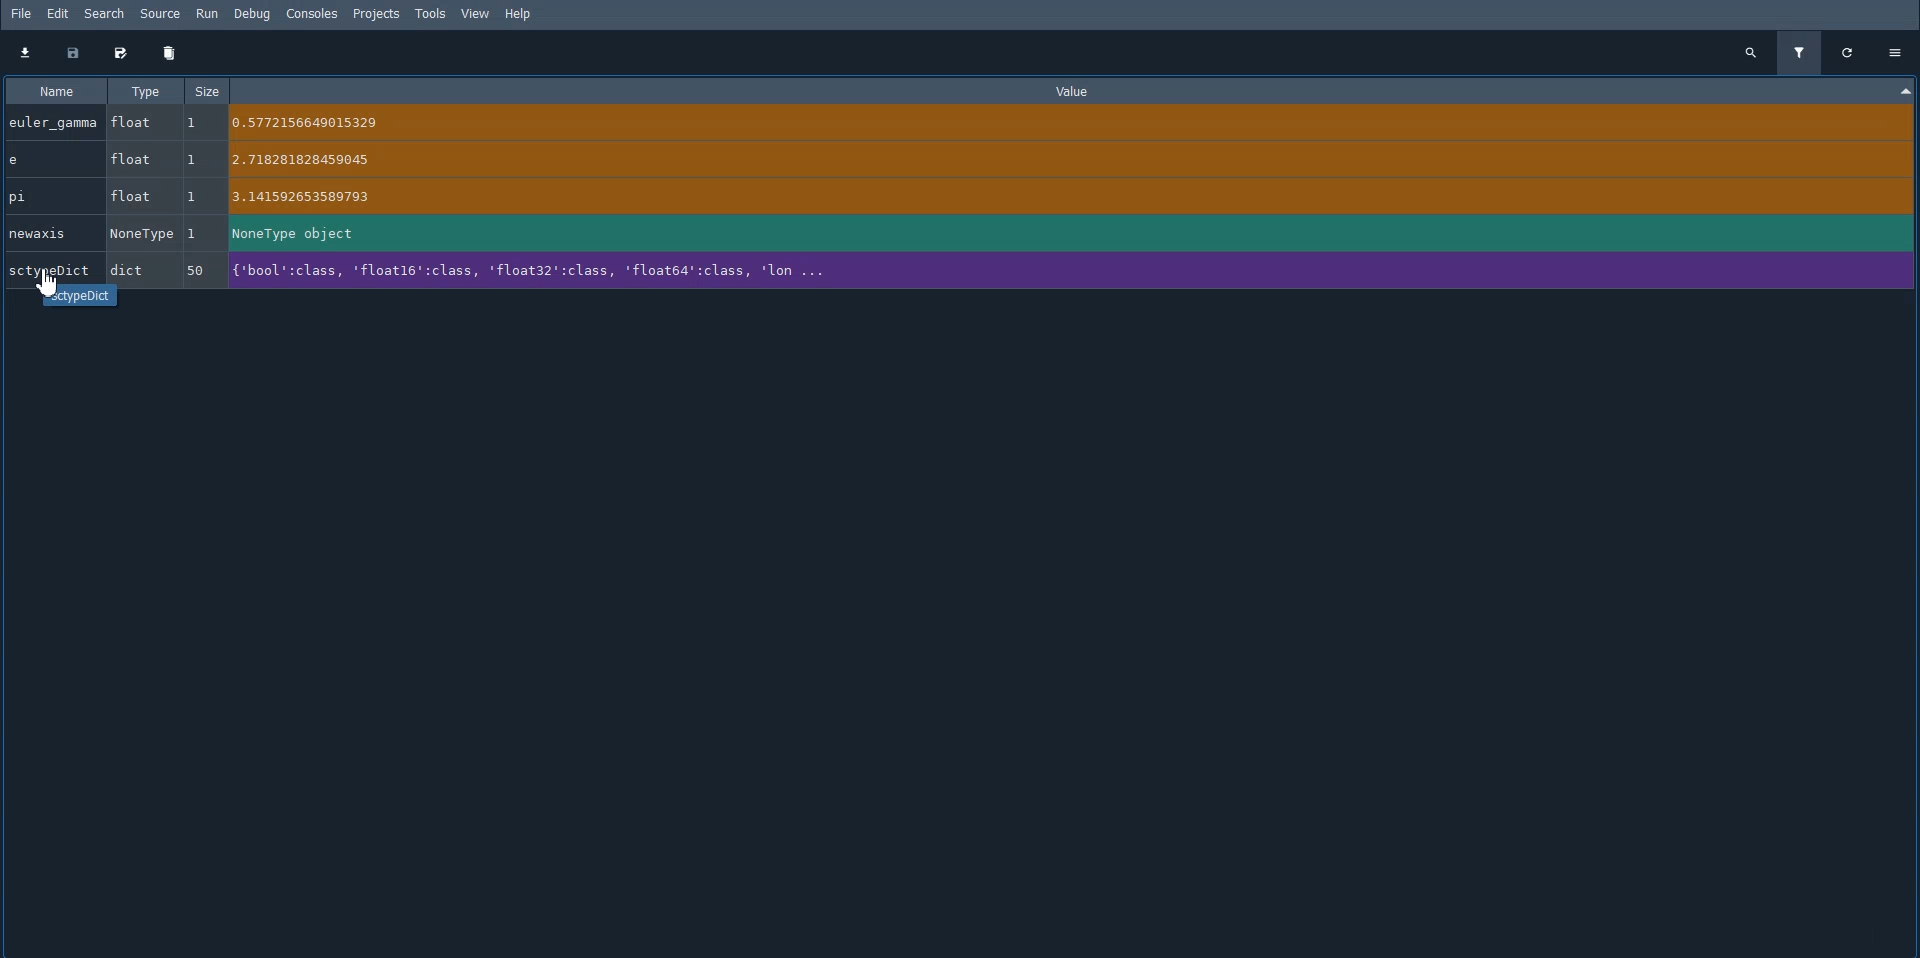 Image resolution: width=1920 pixels, height=958 pixels. I want to click on Value, so click(1075, 90).